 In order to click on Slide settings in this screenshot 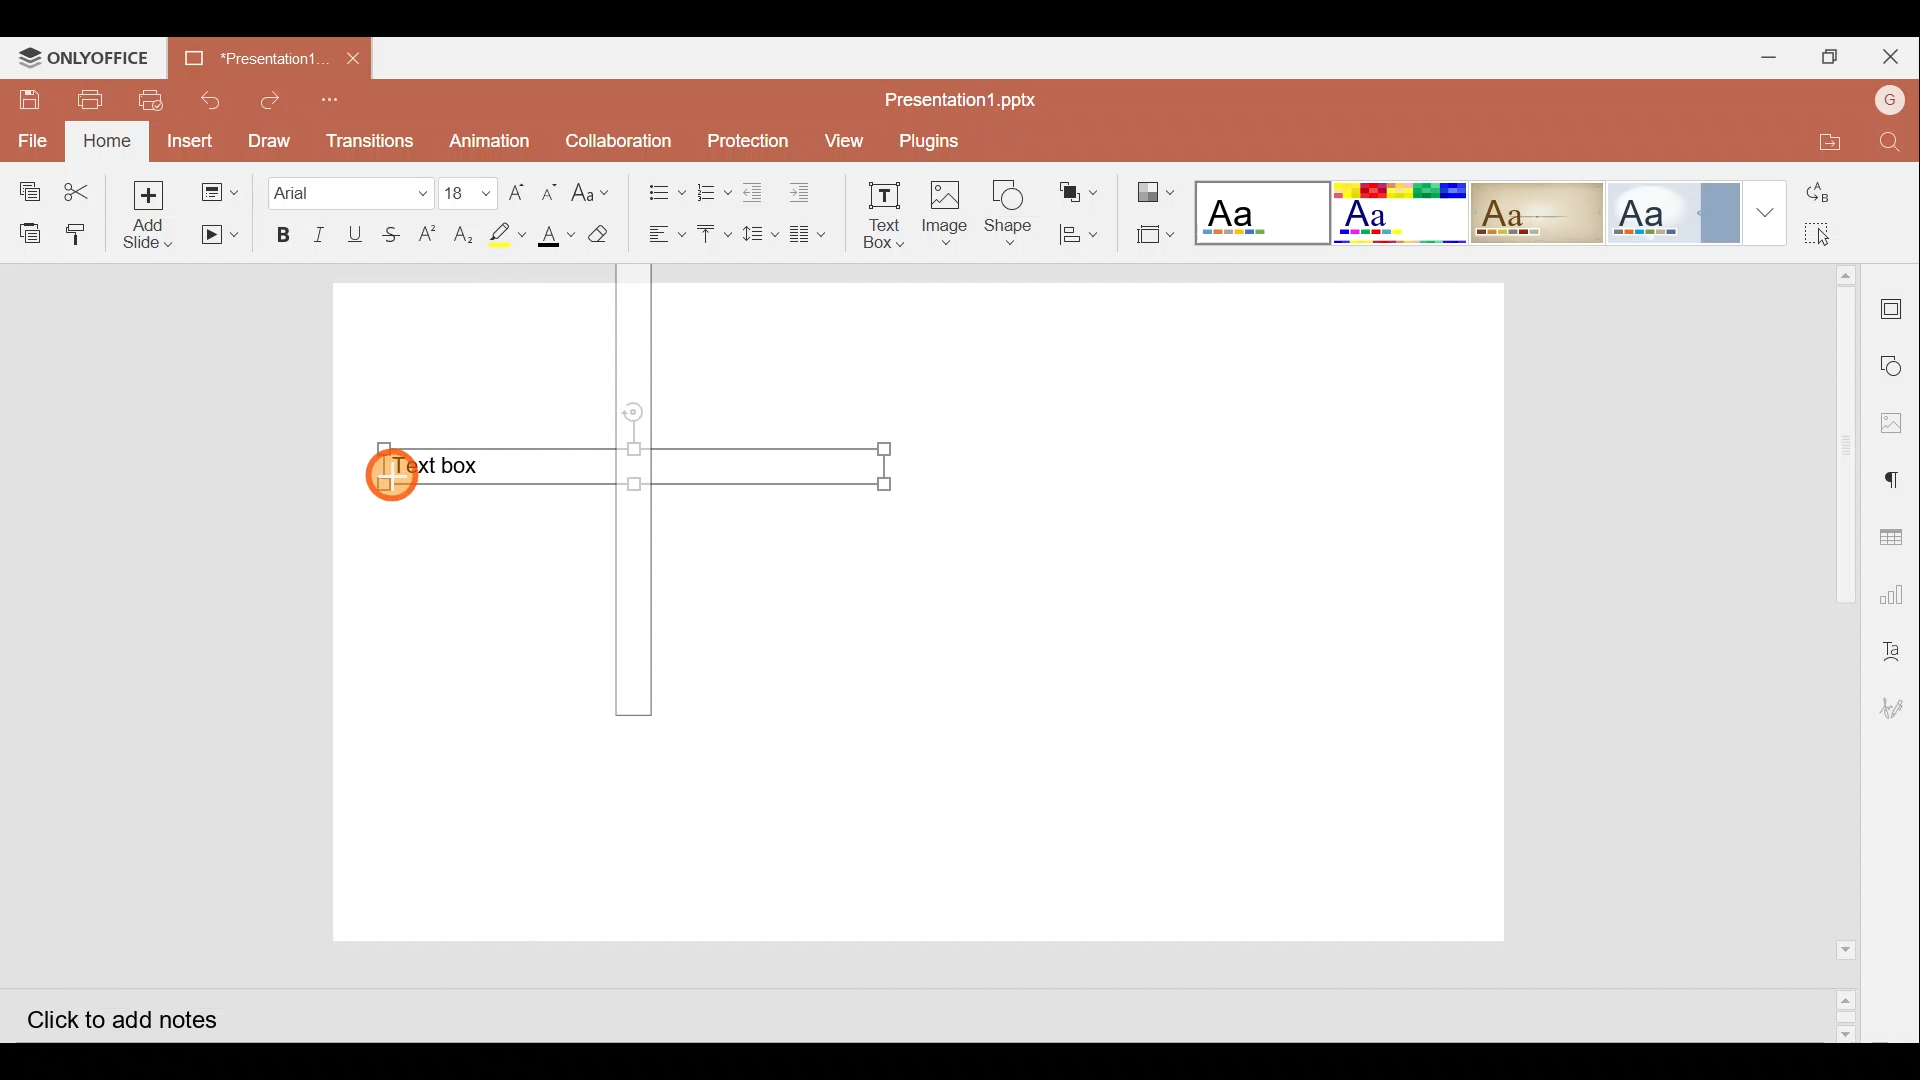, I will do `click(1897, 306)`.